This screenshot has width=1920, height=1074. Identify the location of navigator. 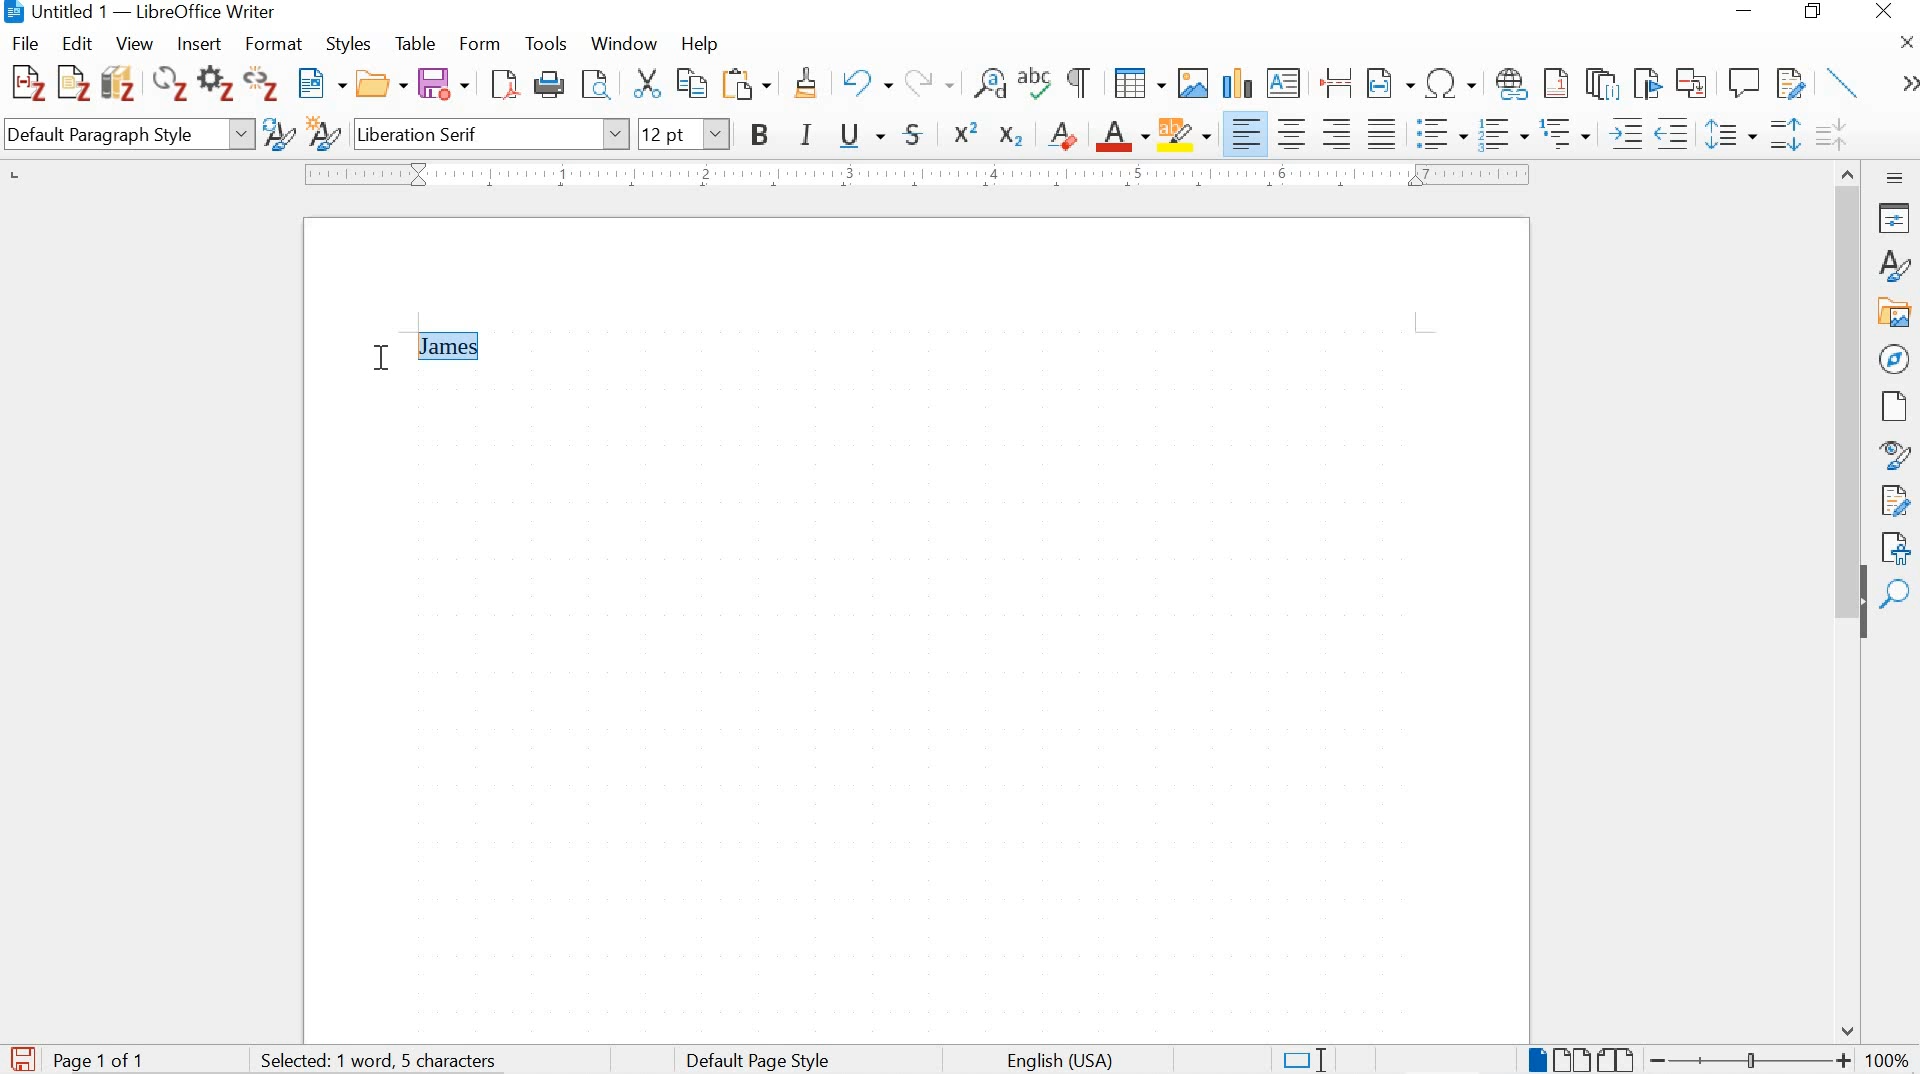
(1894, 357).